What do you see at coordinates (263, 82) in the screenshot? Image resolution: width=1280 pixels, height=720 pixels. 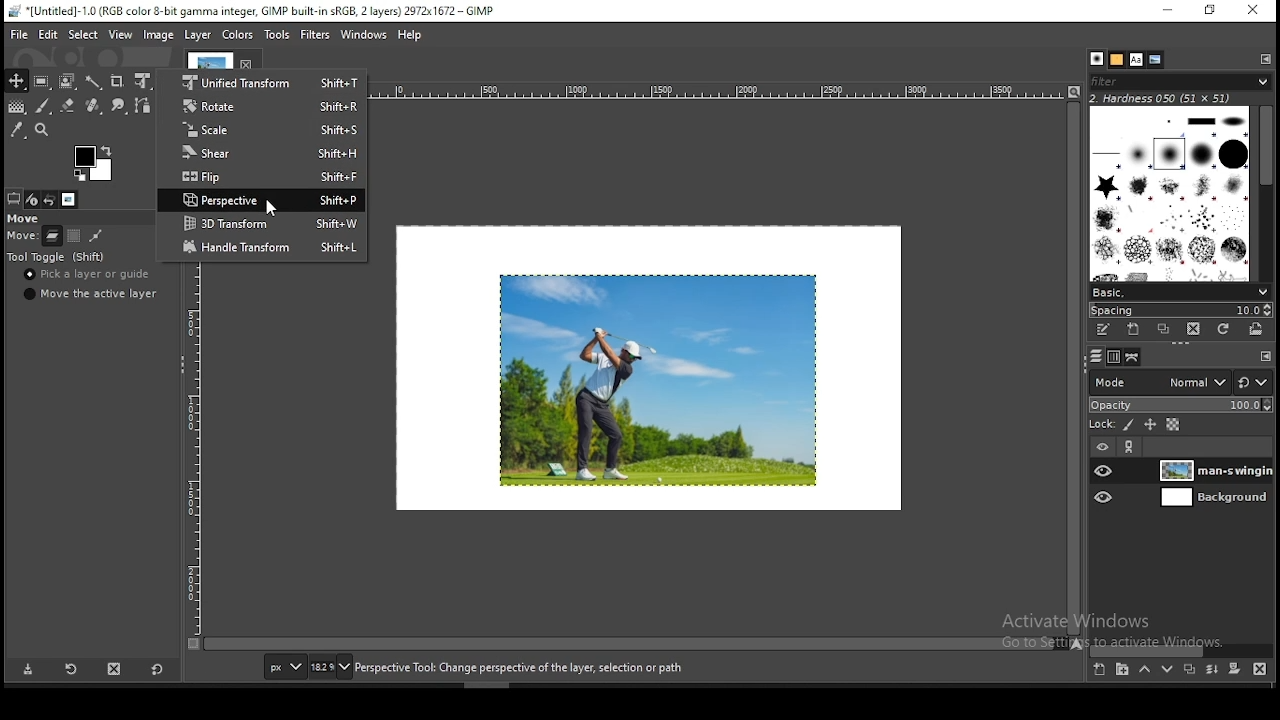 I see `unified transform` at bounding box center [263, 82].